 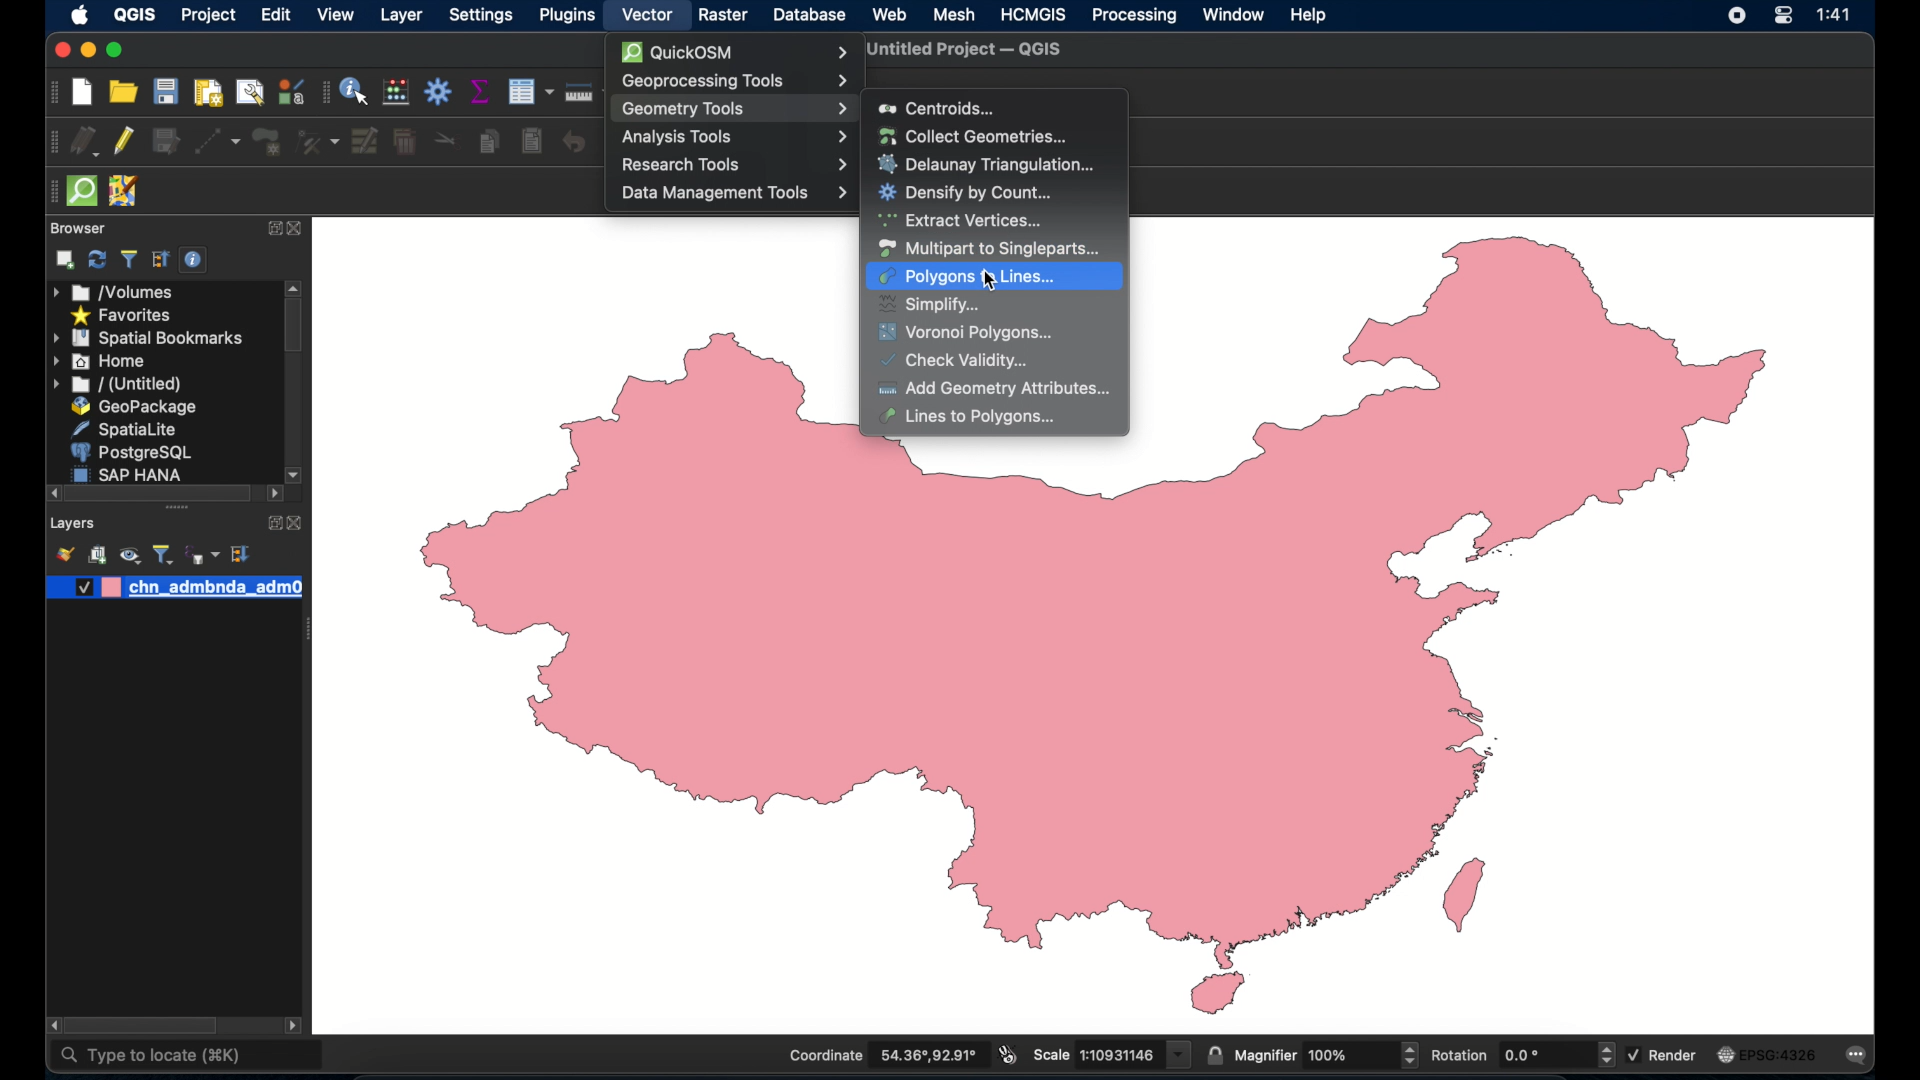 I want to click on identify features, so click(x=355, y=91).